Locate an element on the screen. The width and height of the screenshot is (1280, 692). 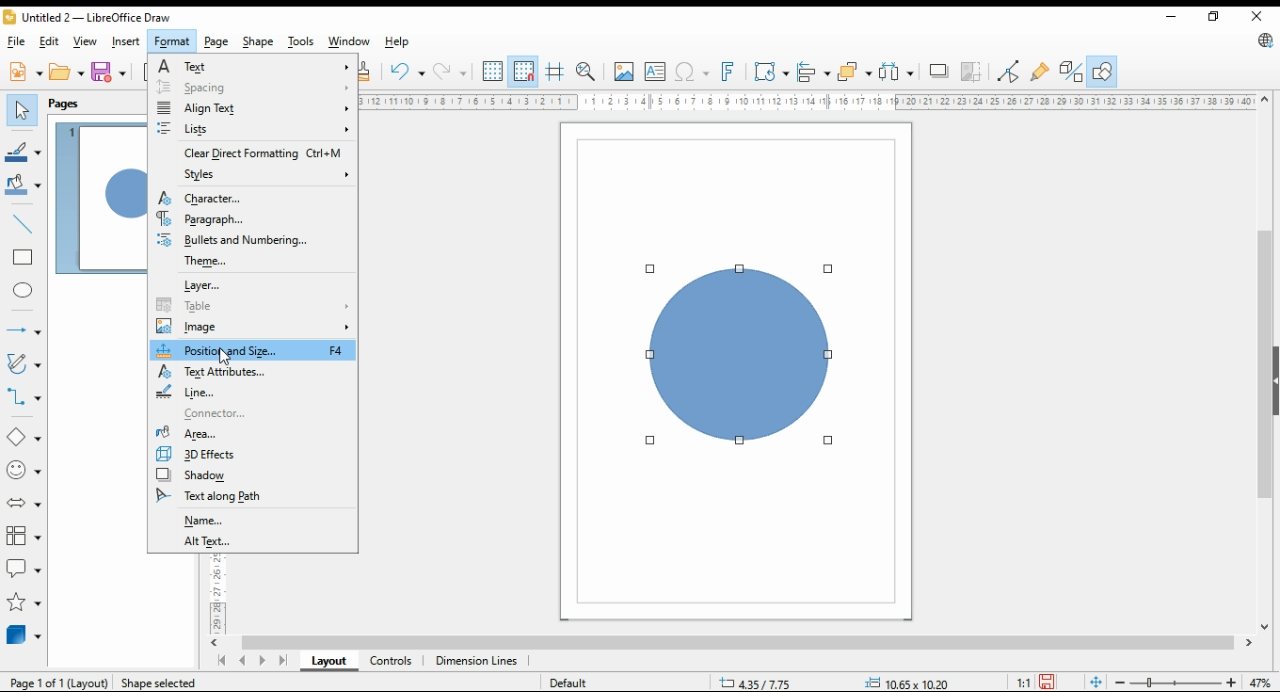
dimension lines is located at coordinates (477, 660).